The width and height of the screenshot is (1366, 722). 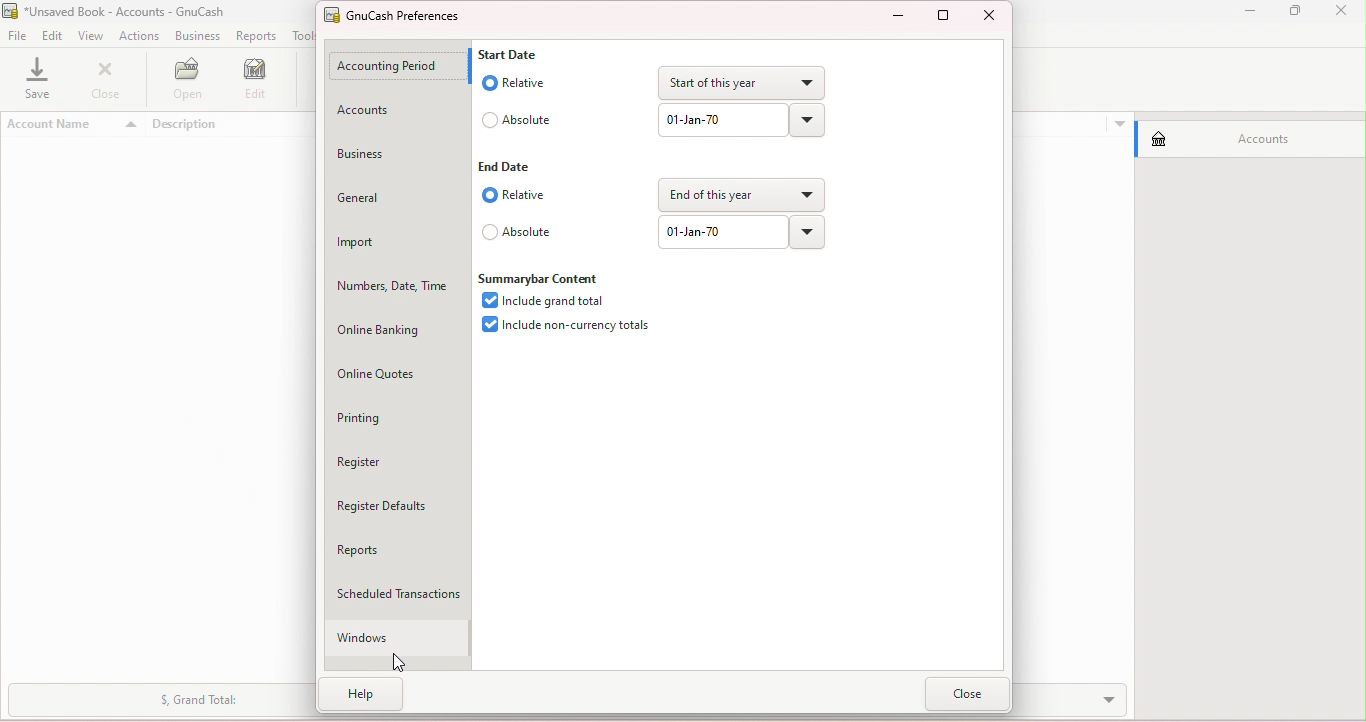 What do you see at coordinates (400, 507) in the screenshot?
I see `Register defaults` at bounding box center [400, 507].